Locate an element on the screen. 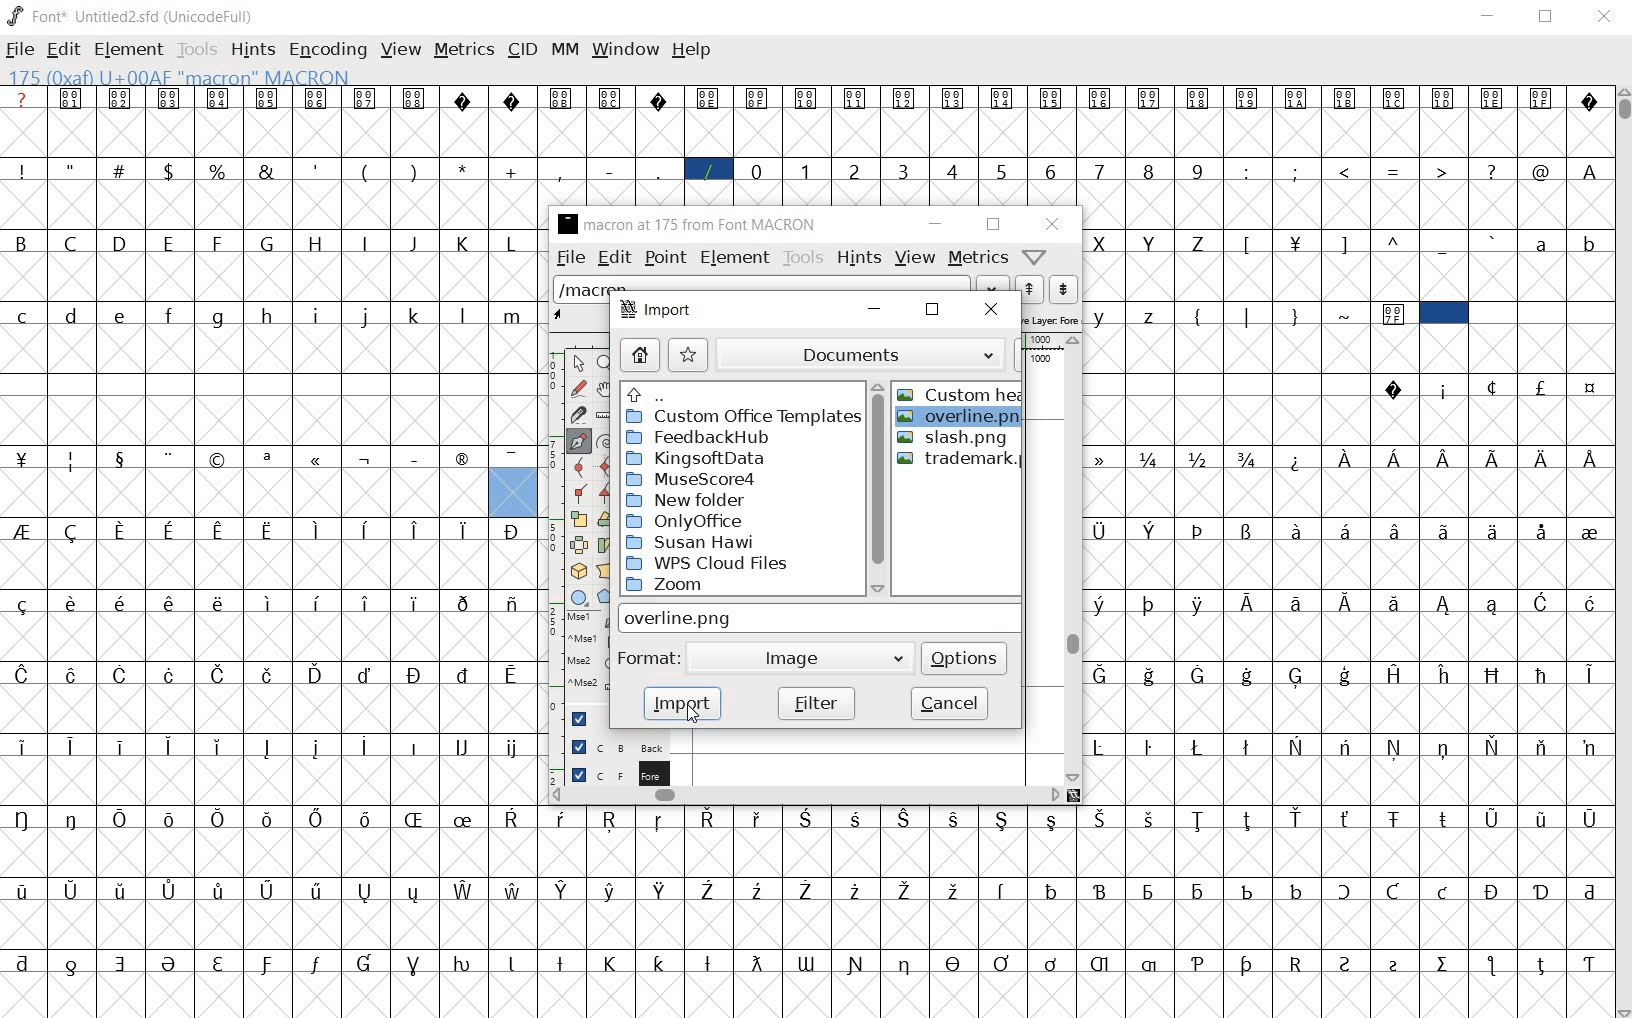  Symbol is located at coordinates (318, 530).